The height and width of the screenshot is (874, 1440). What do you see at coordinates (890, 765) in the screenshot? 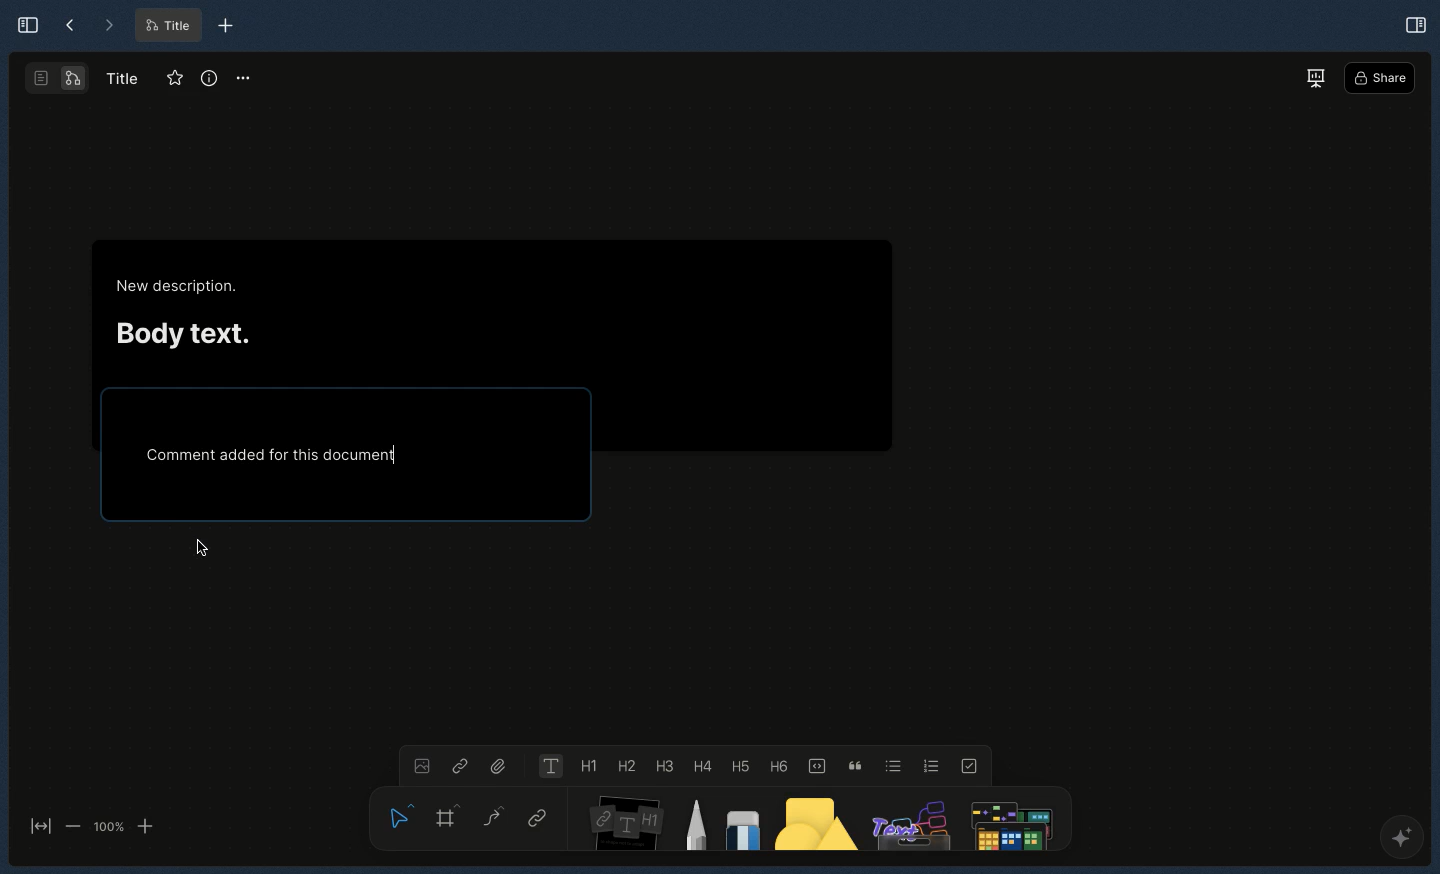
I see `Bulleted list` at bounding box center [890, 765].